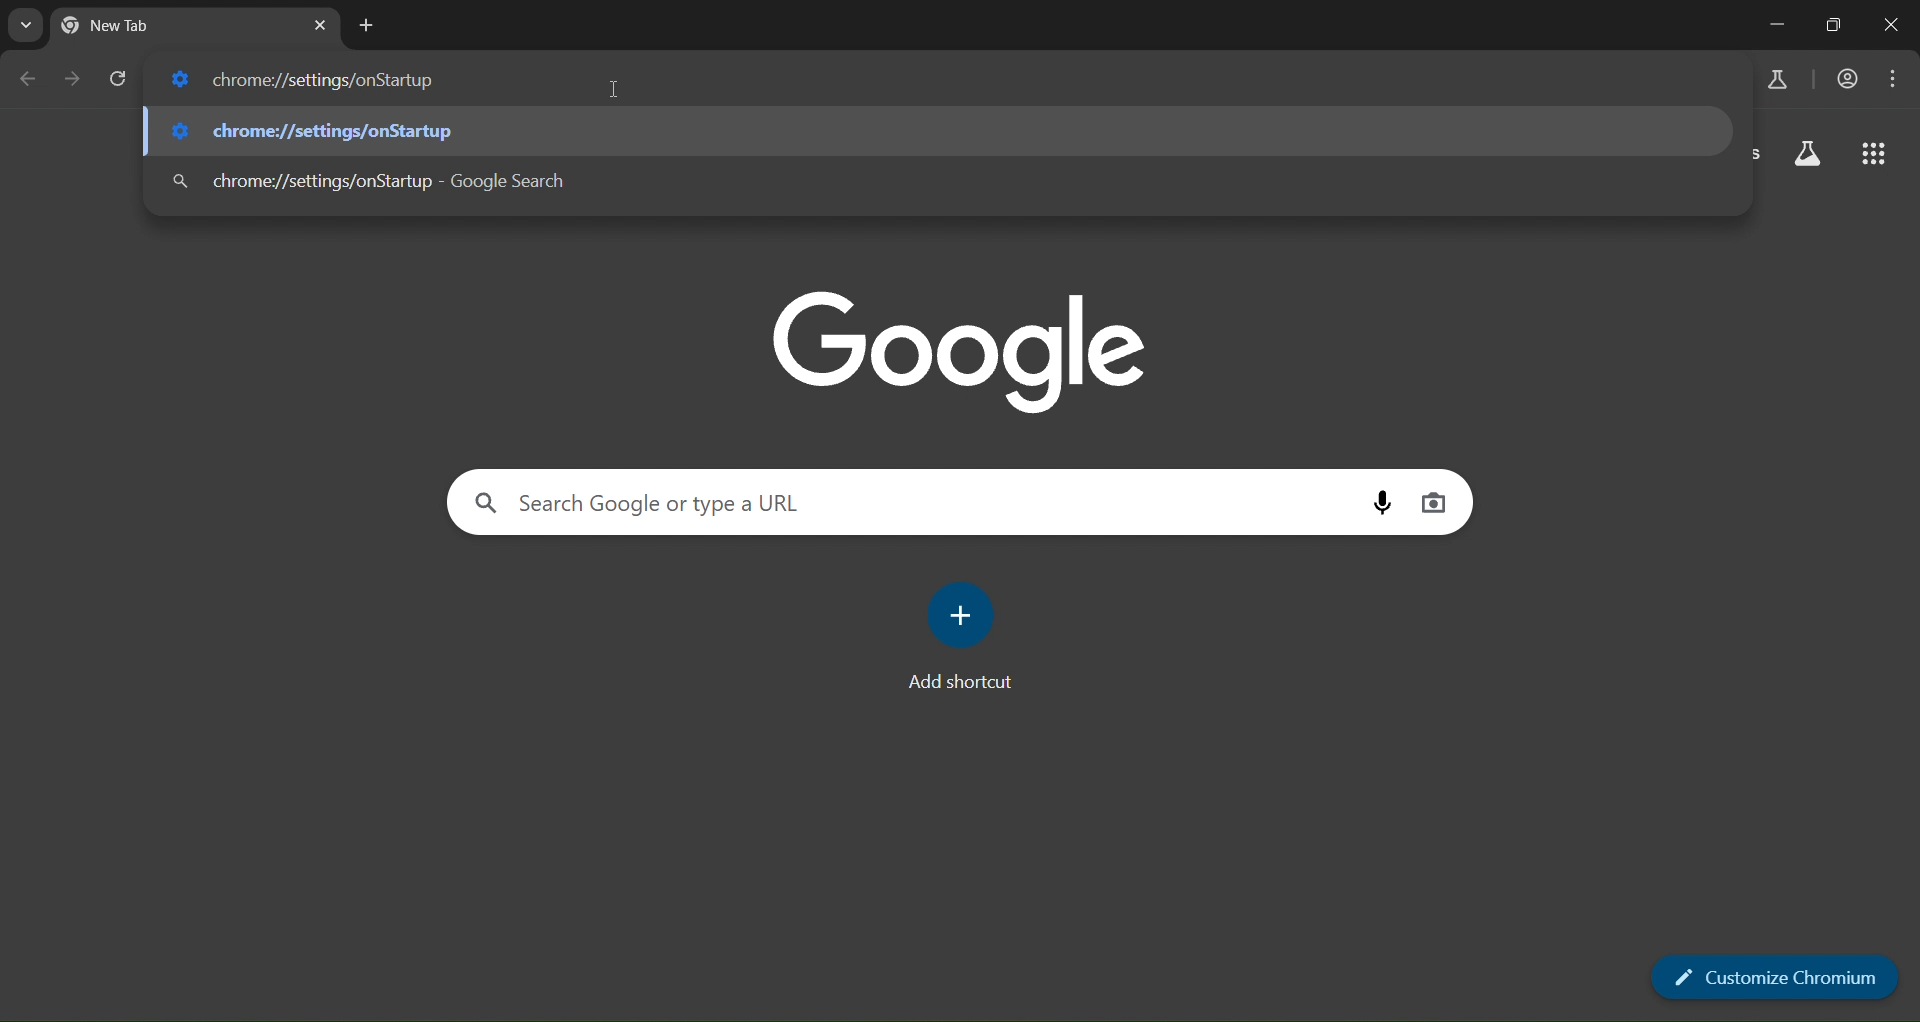 The height and width of the screenshot is (1022, 1920). I want to click on new tab, so click(367, 24).